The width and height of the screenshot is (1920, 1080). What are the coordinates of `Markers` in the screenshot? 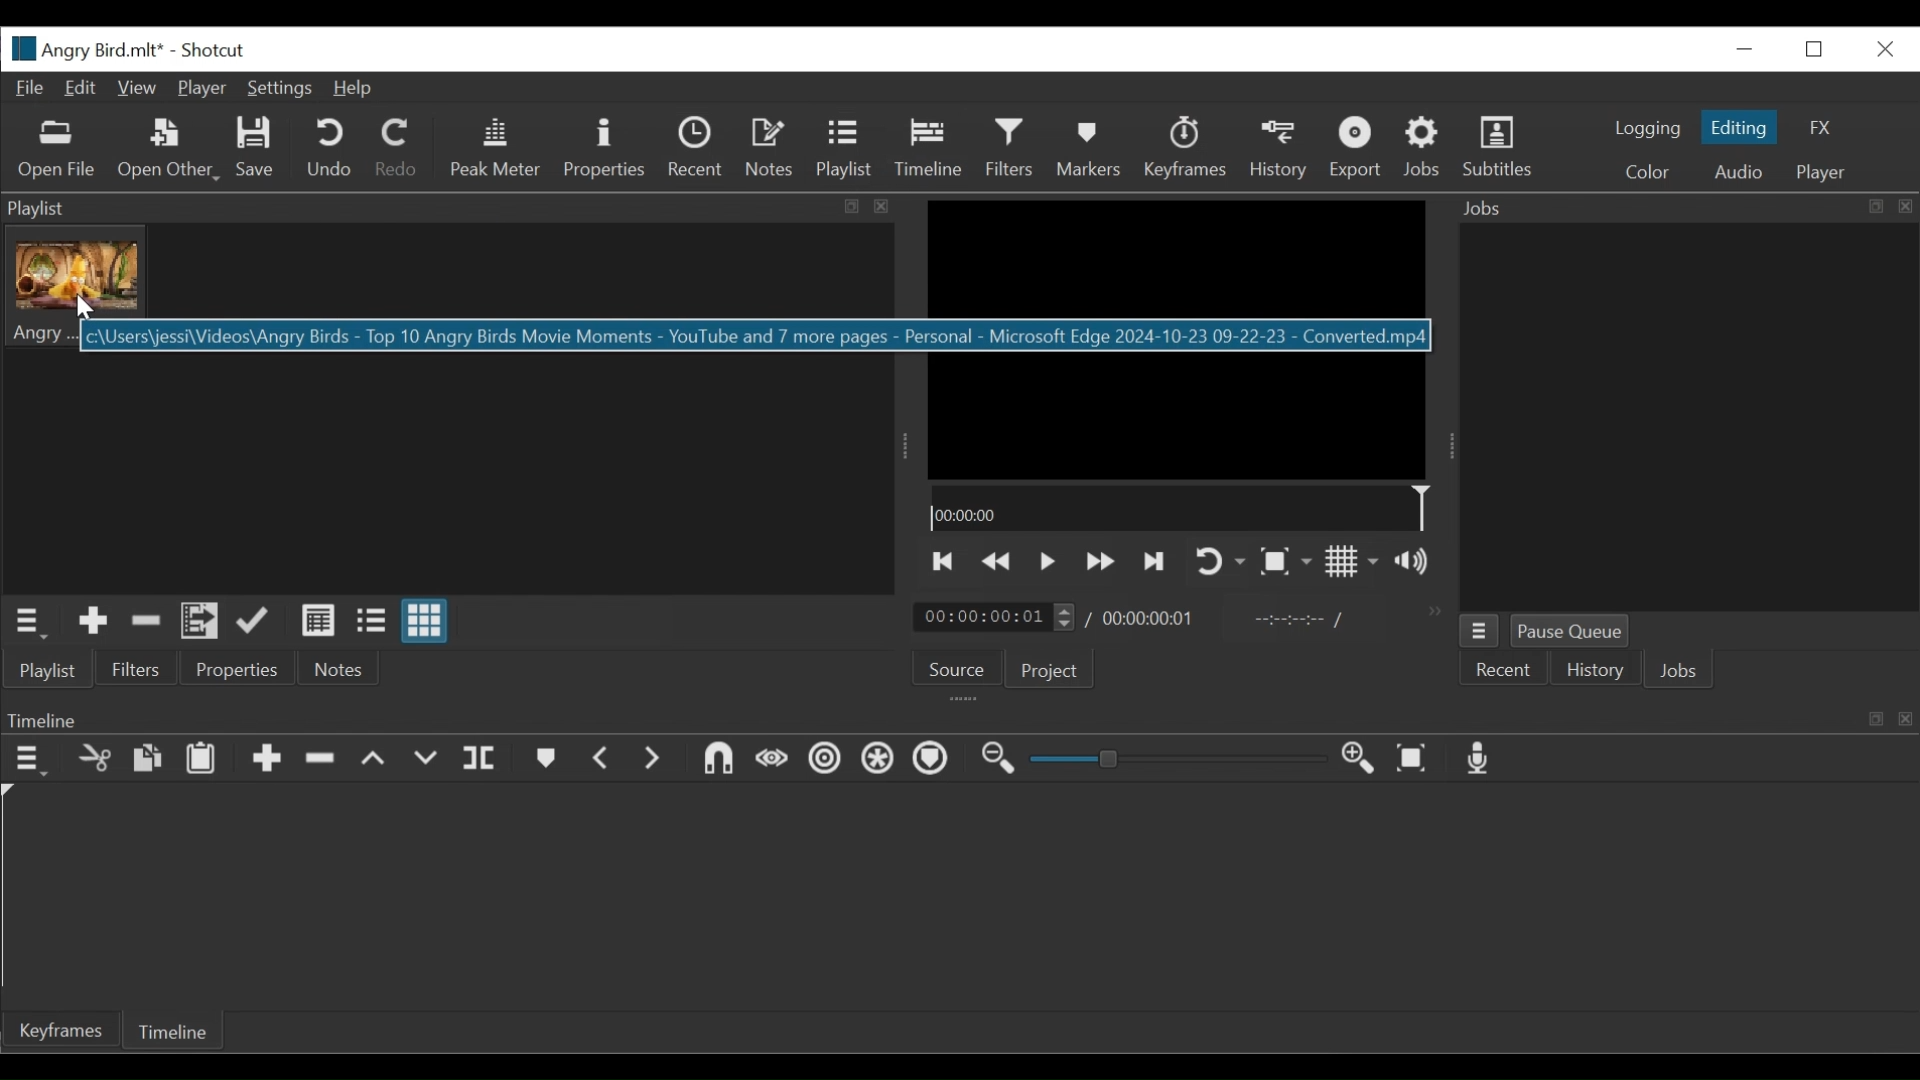 It's located at (1090, 150).